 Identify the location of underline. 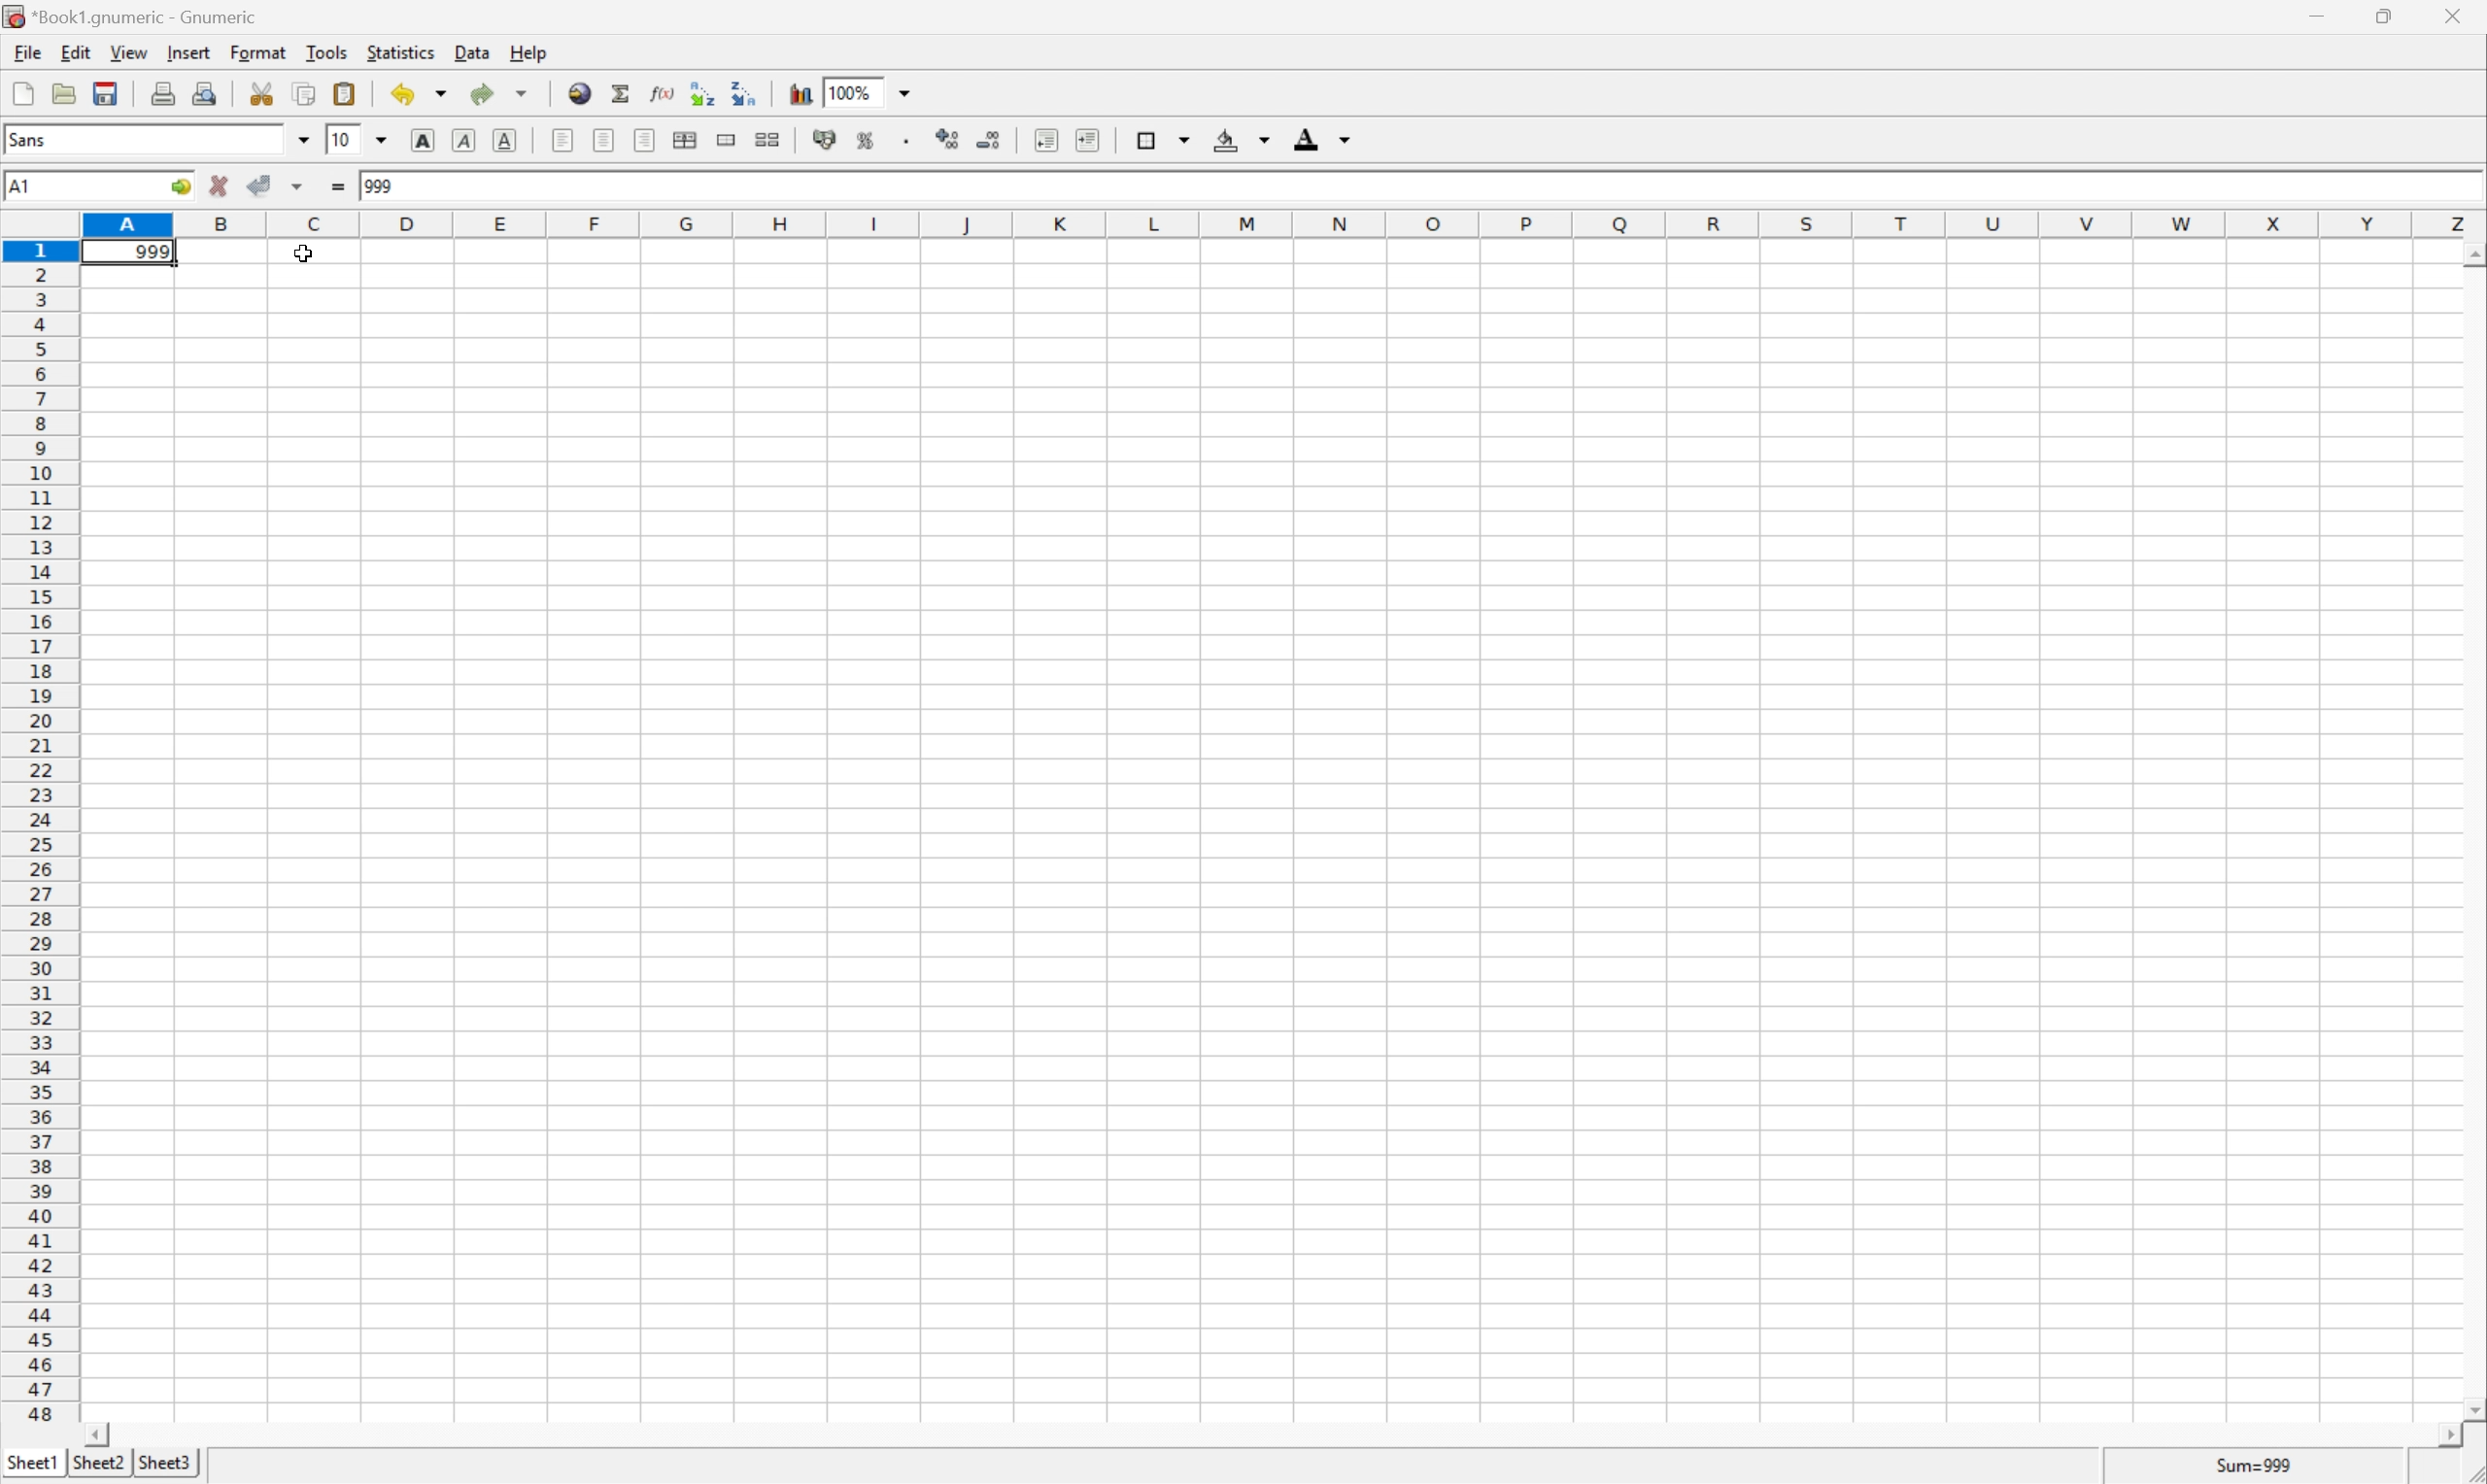
(504, 138).